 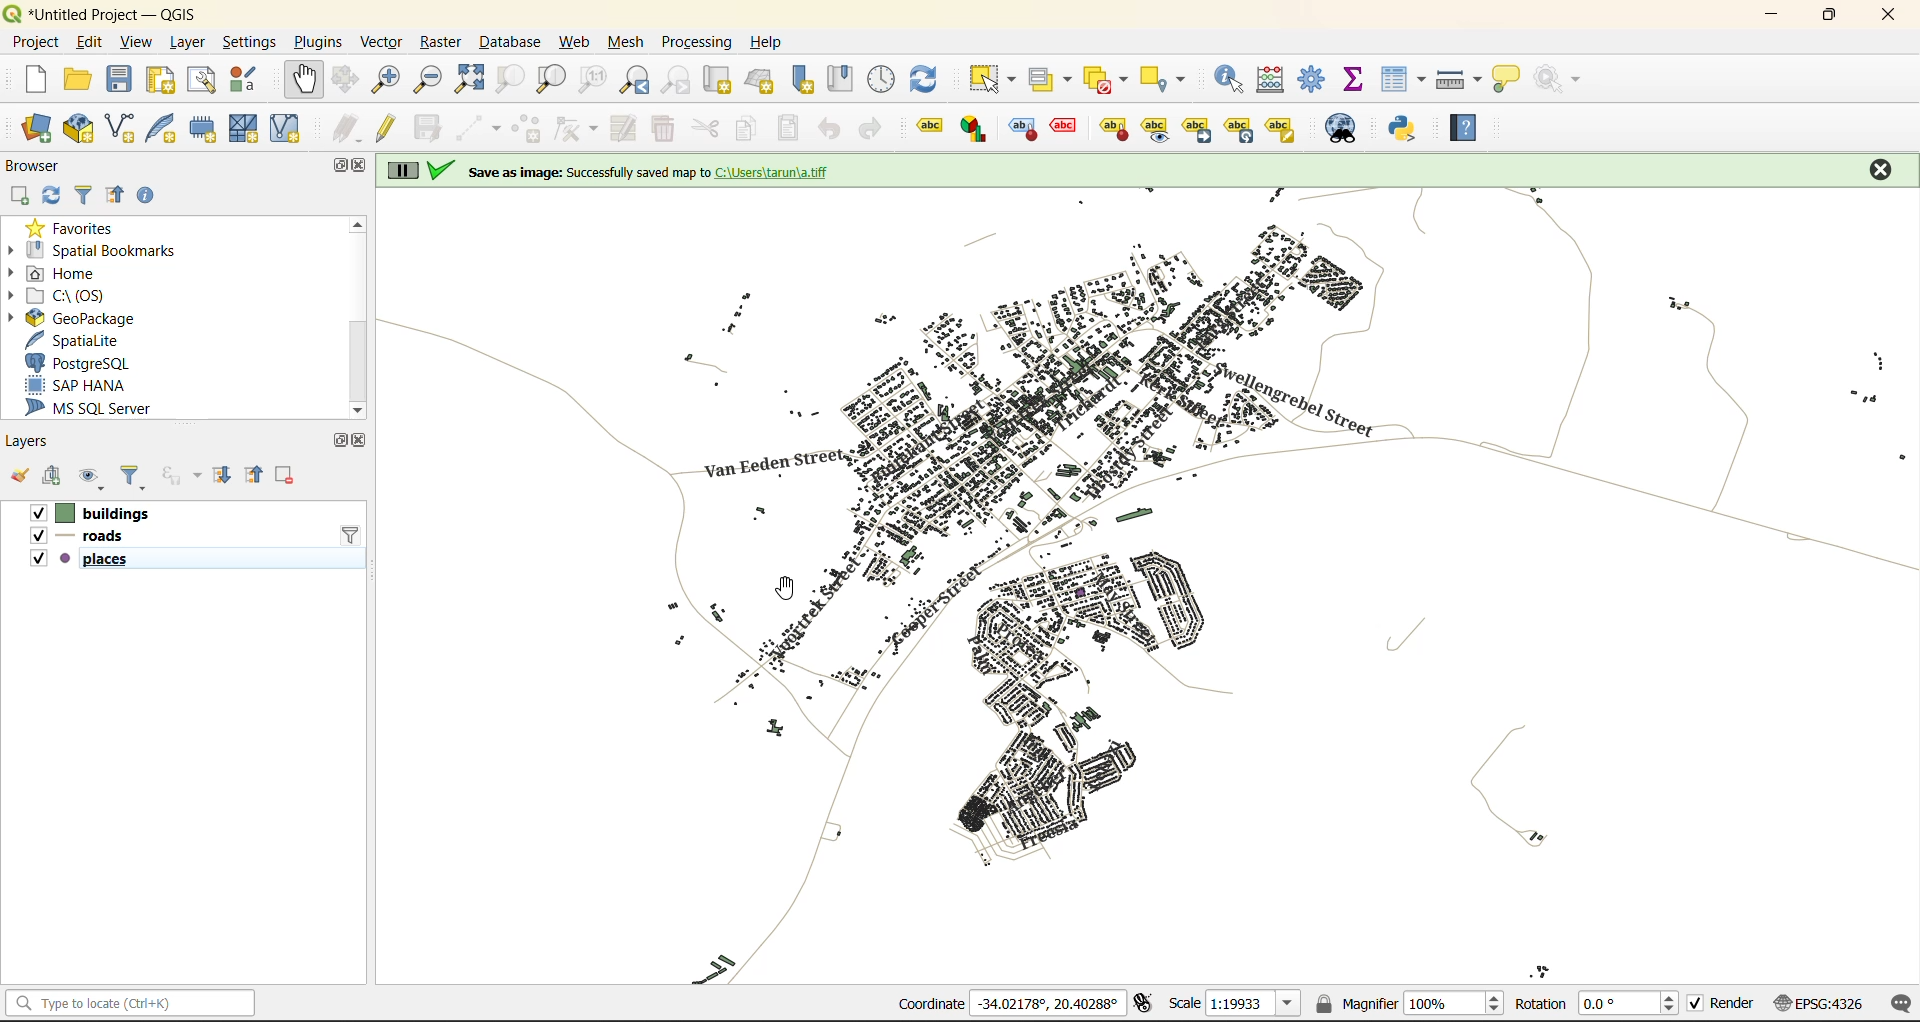 I want to click on zoom last, so click(x=638, y=80).